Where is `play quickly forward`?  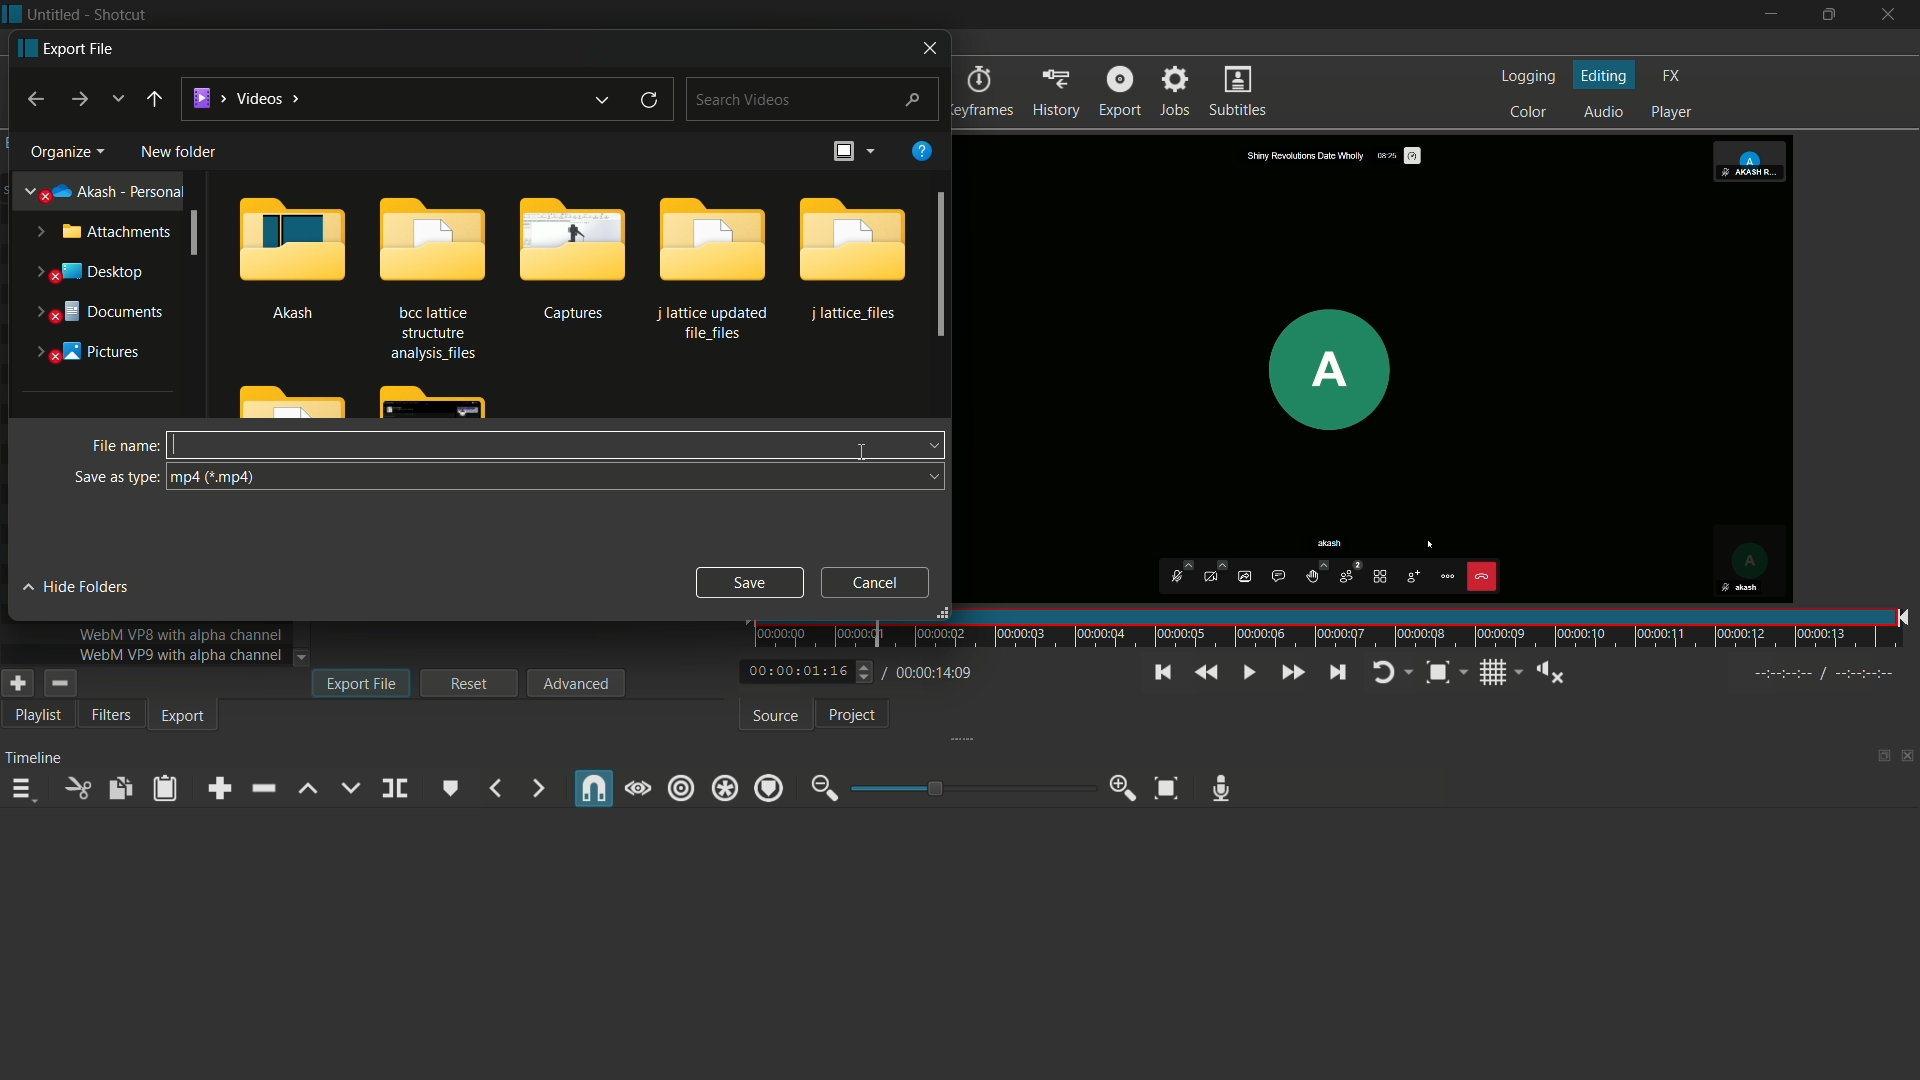
play quickly forward is located at coordinates (1291, 673).